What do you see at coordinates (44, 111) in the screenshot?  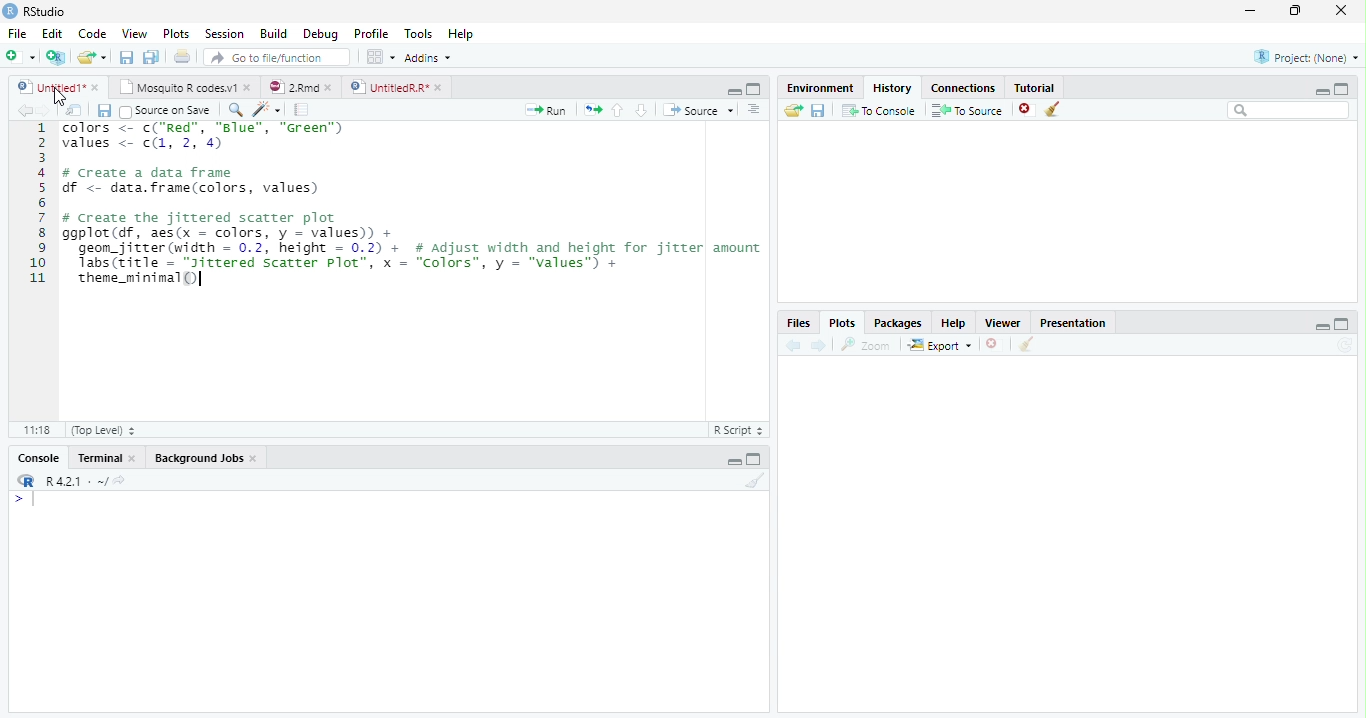 I see `Go forward to next source location` at bounding box center [44, 111].